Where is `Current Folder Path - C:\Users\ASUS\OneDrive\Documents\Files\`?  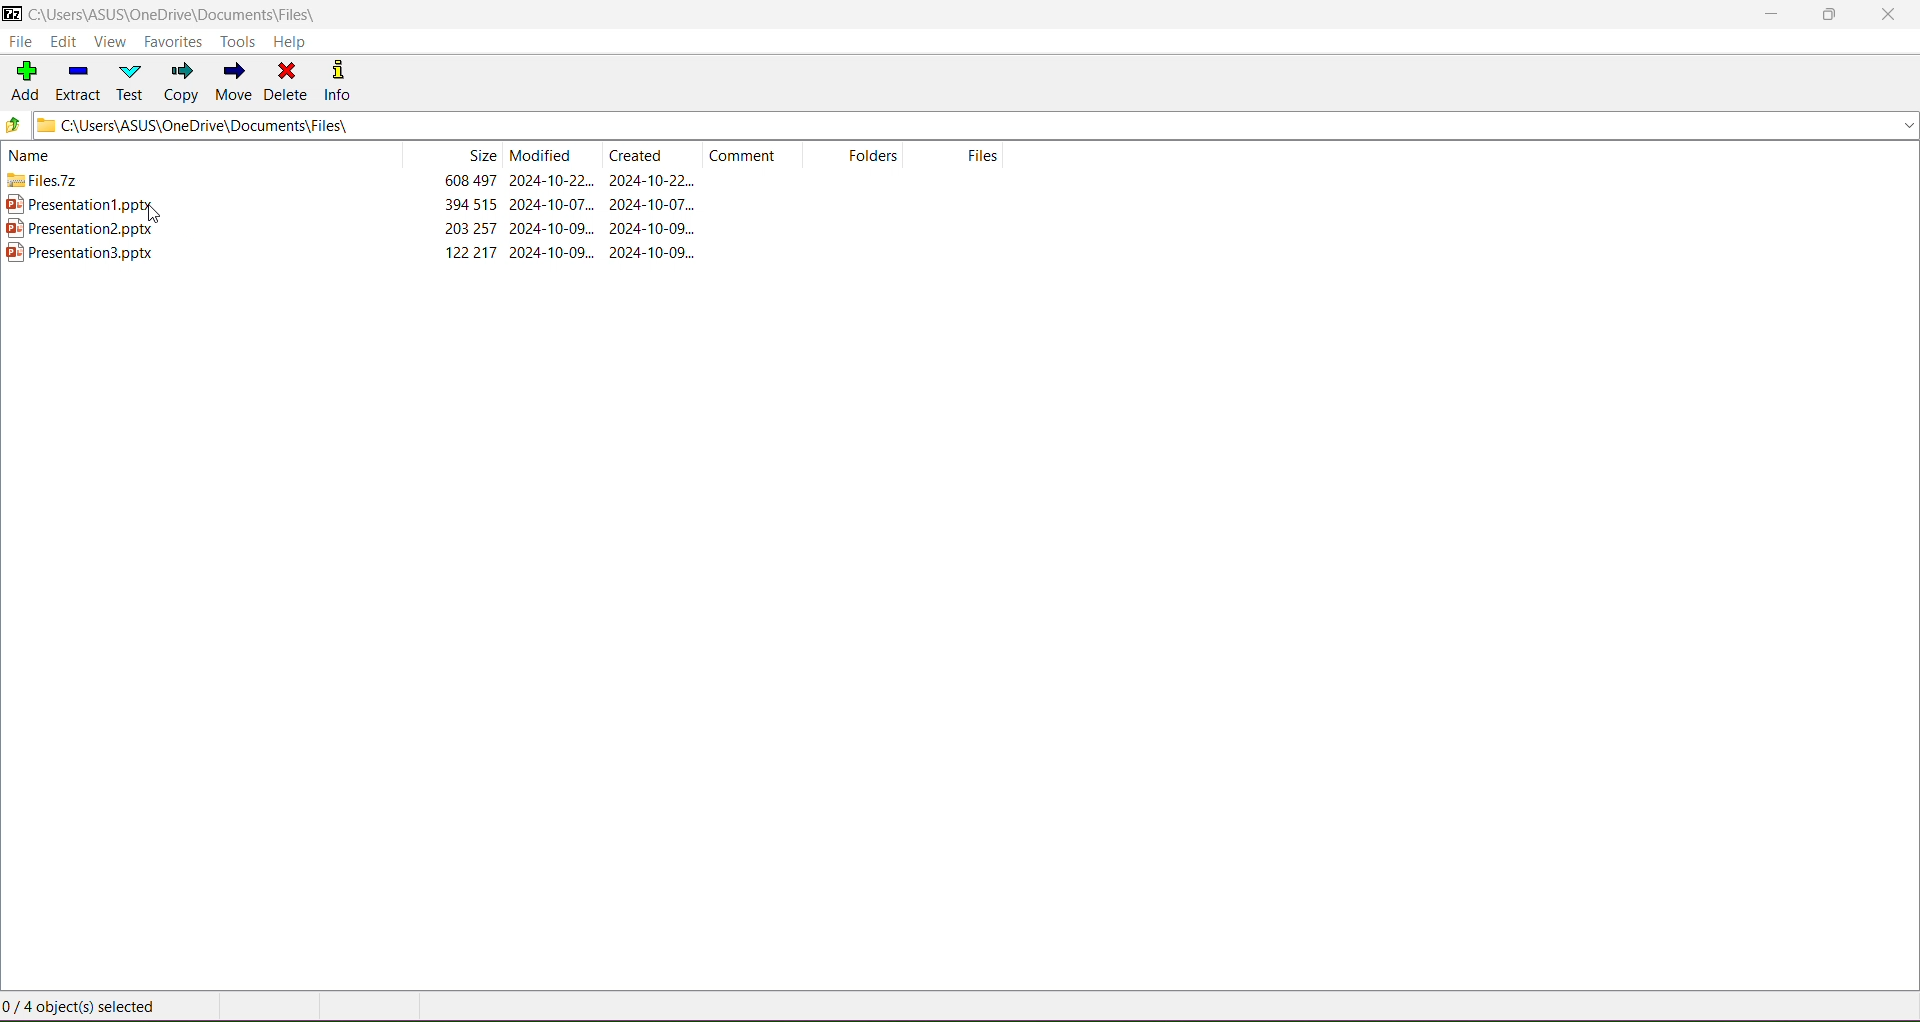
Current Folder Path - C:\Users\ASUS\OneDrive\Documents\Files\ is located at coordinates (588, 126).